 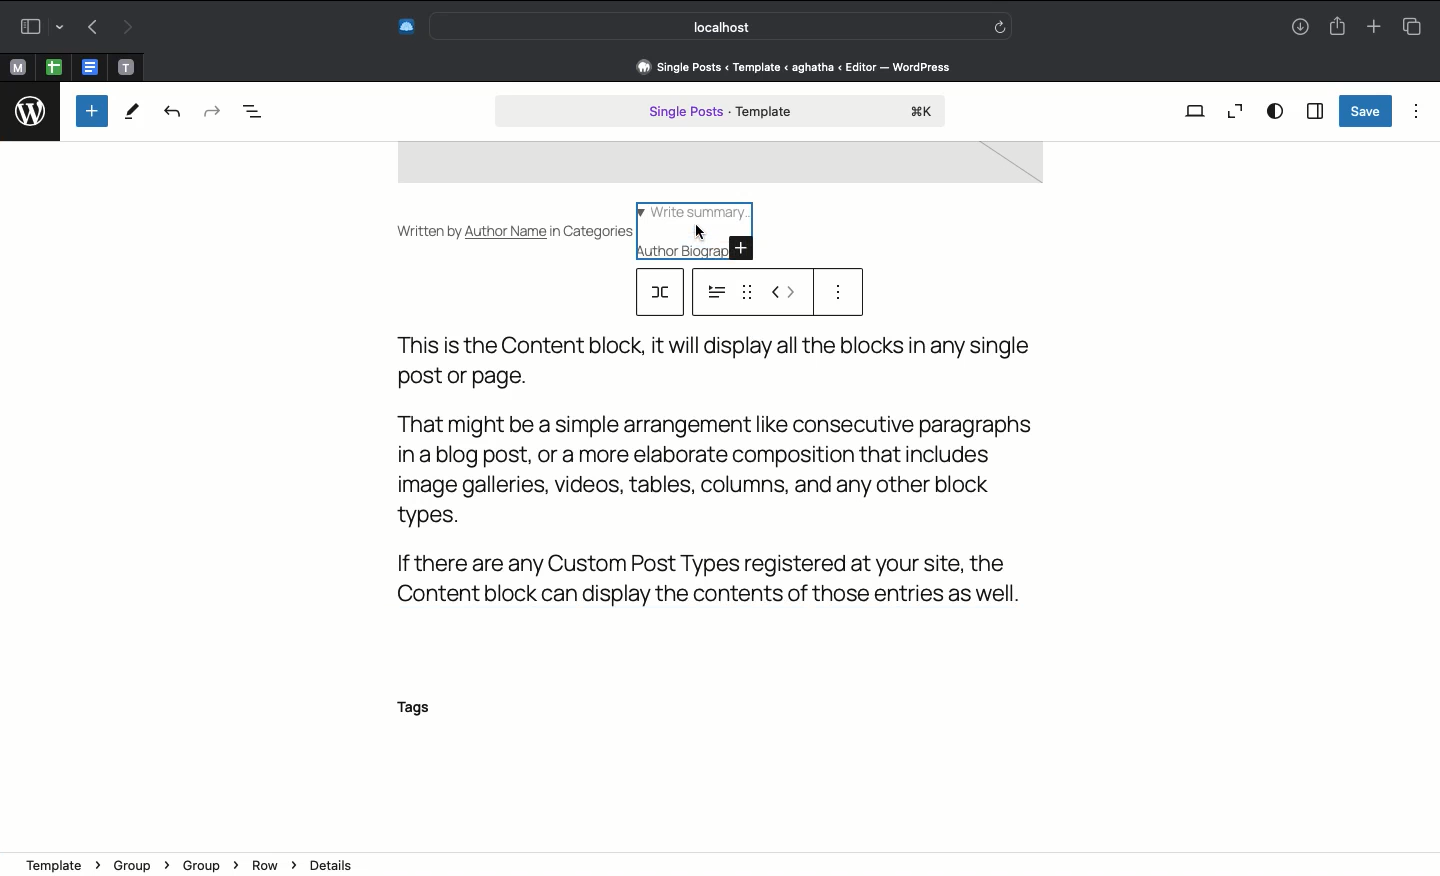 What do you see at coordinates (339, 865) in the screenshot?
I see `Details` at bounding box center [339, 865].